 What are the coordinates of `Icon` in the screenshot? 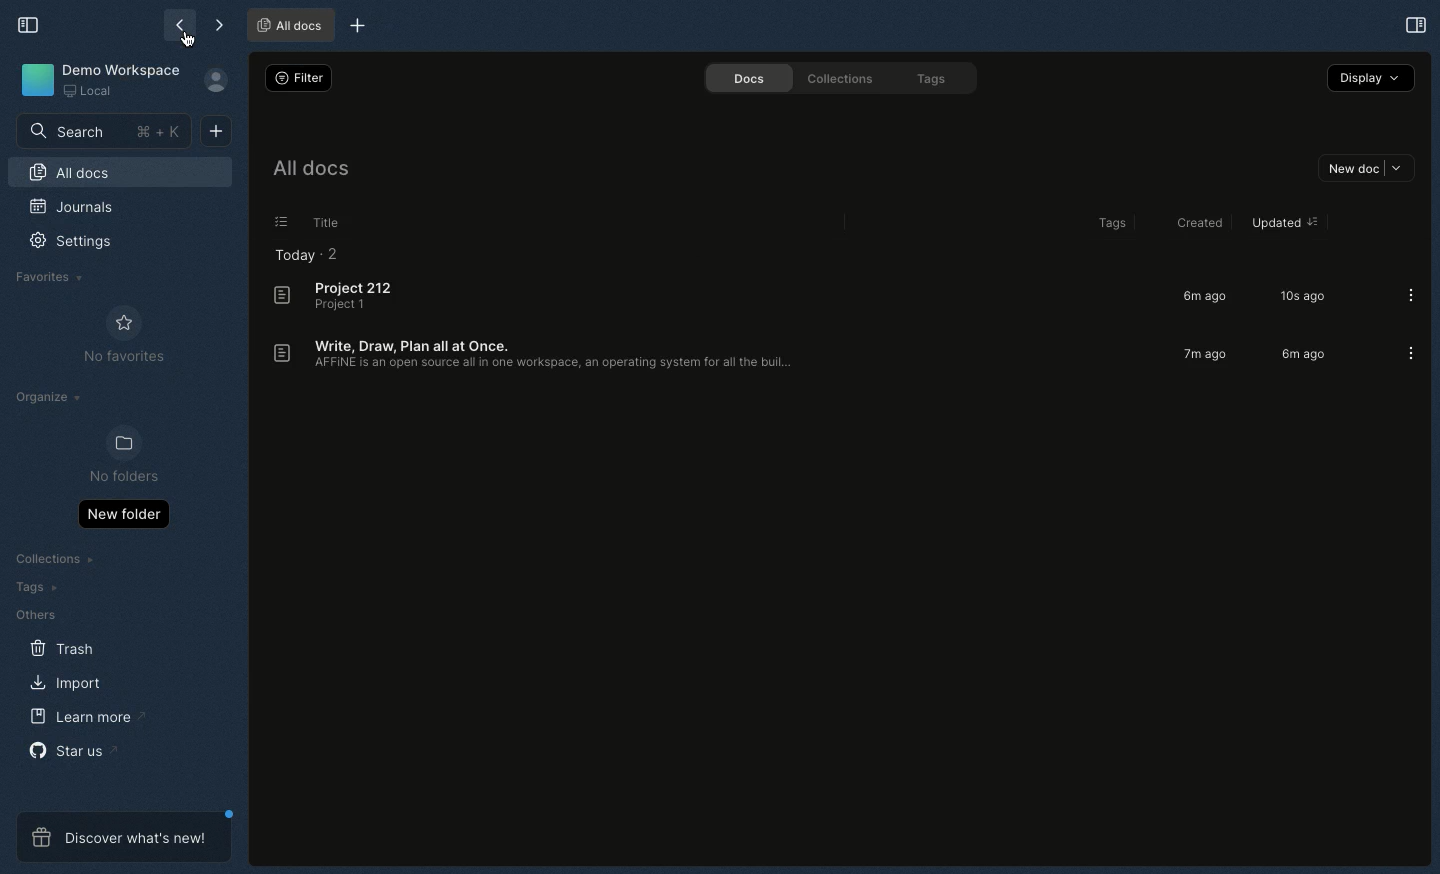 It's located at (33, 80).